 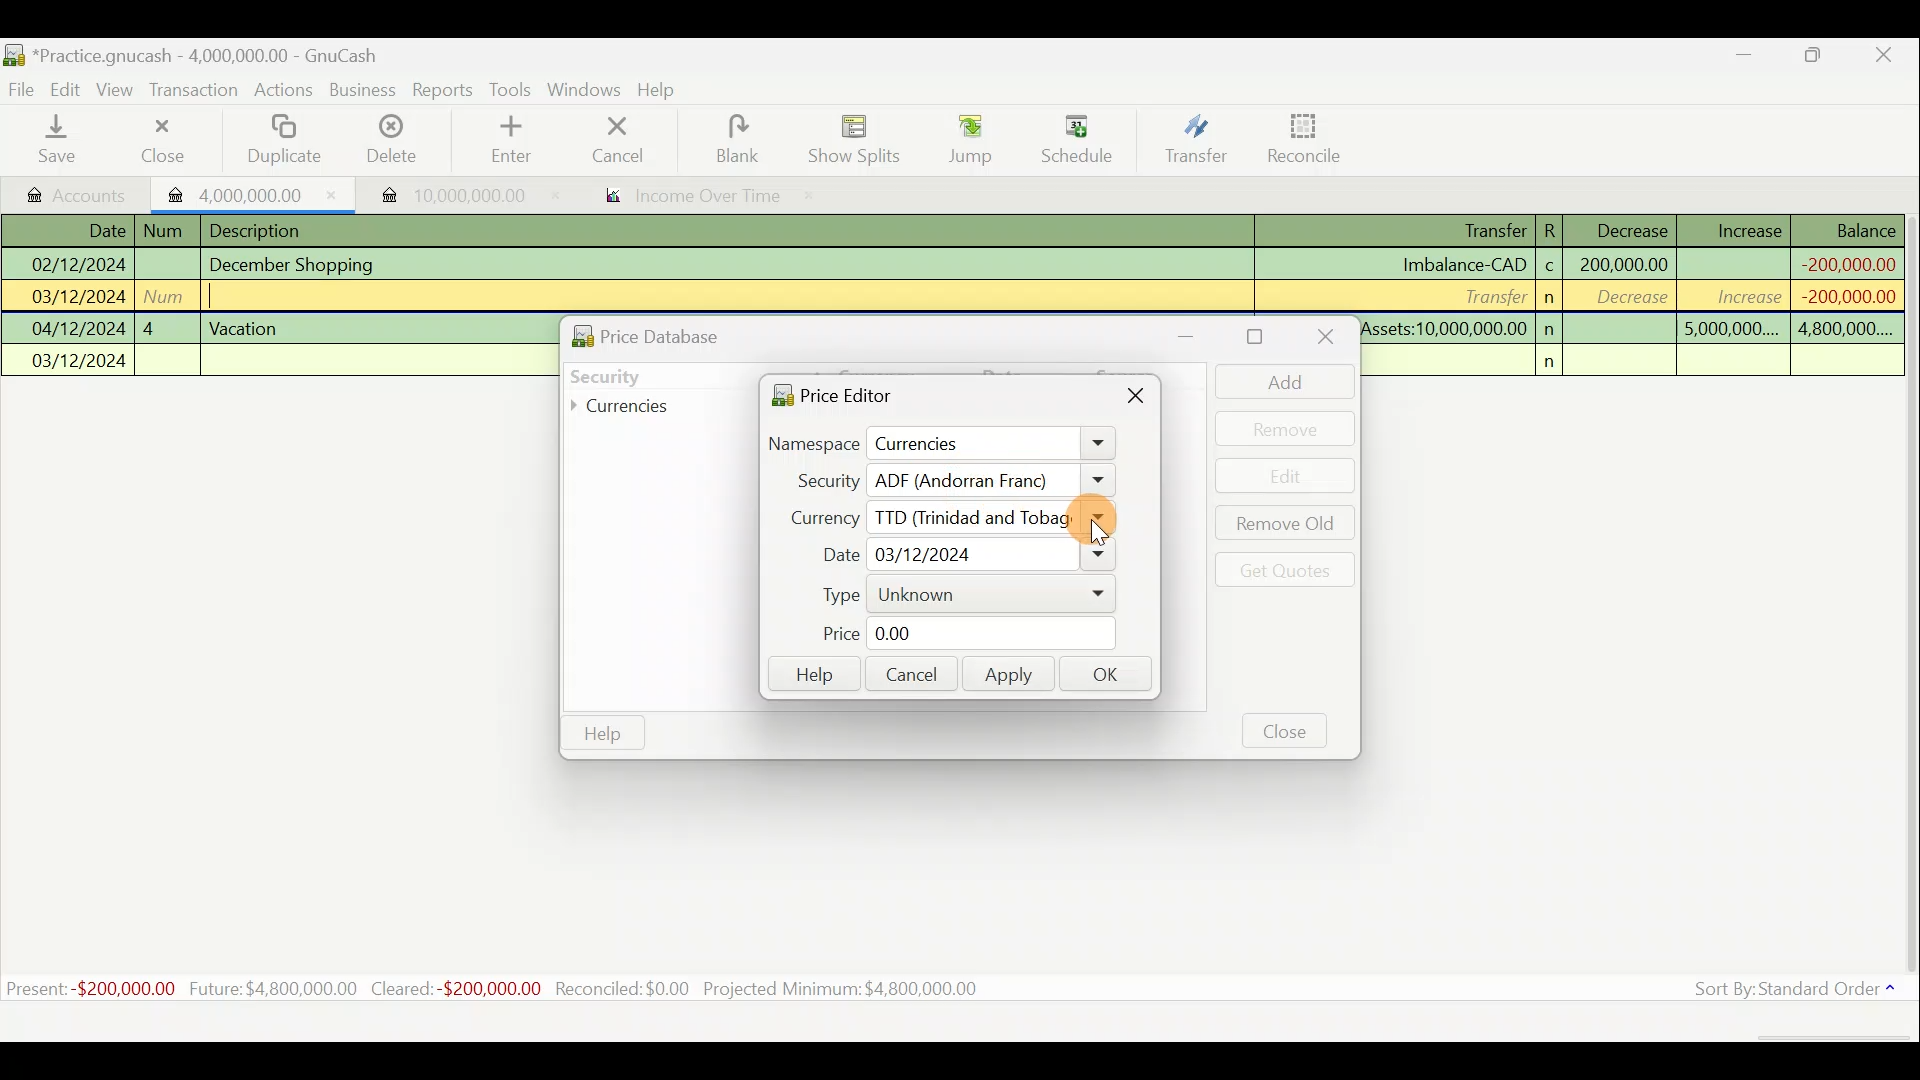 What do you see at coordinates (393, 140) in the screenshot?
I see `Delete` at bounding box center [393, 140].